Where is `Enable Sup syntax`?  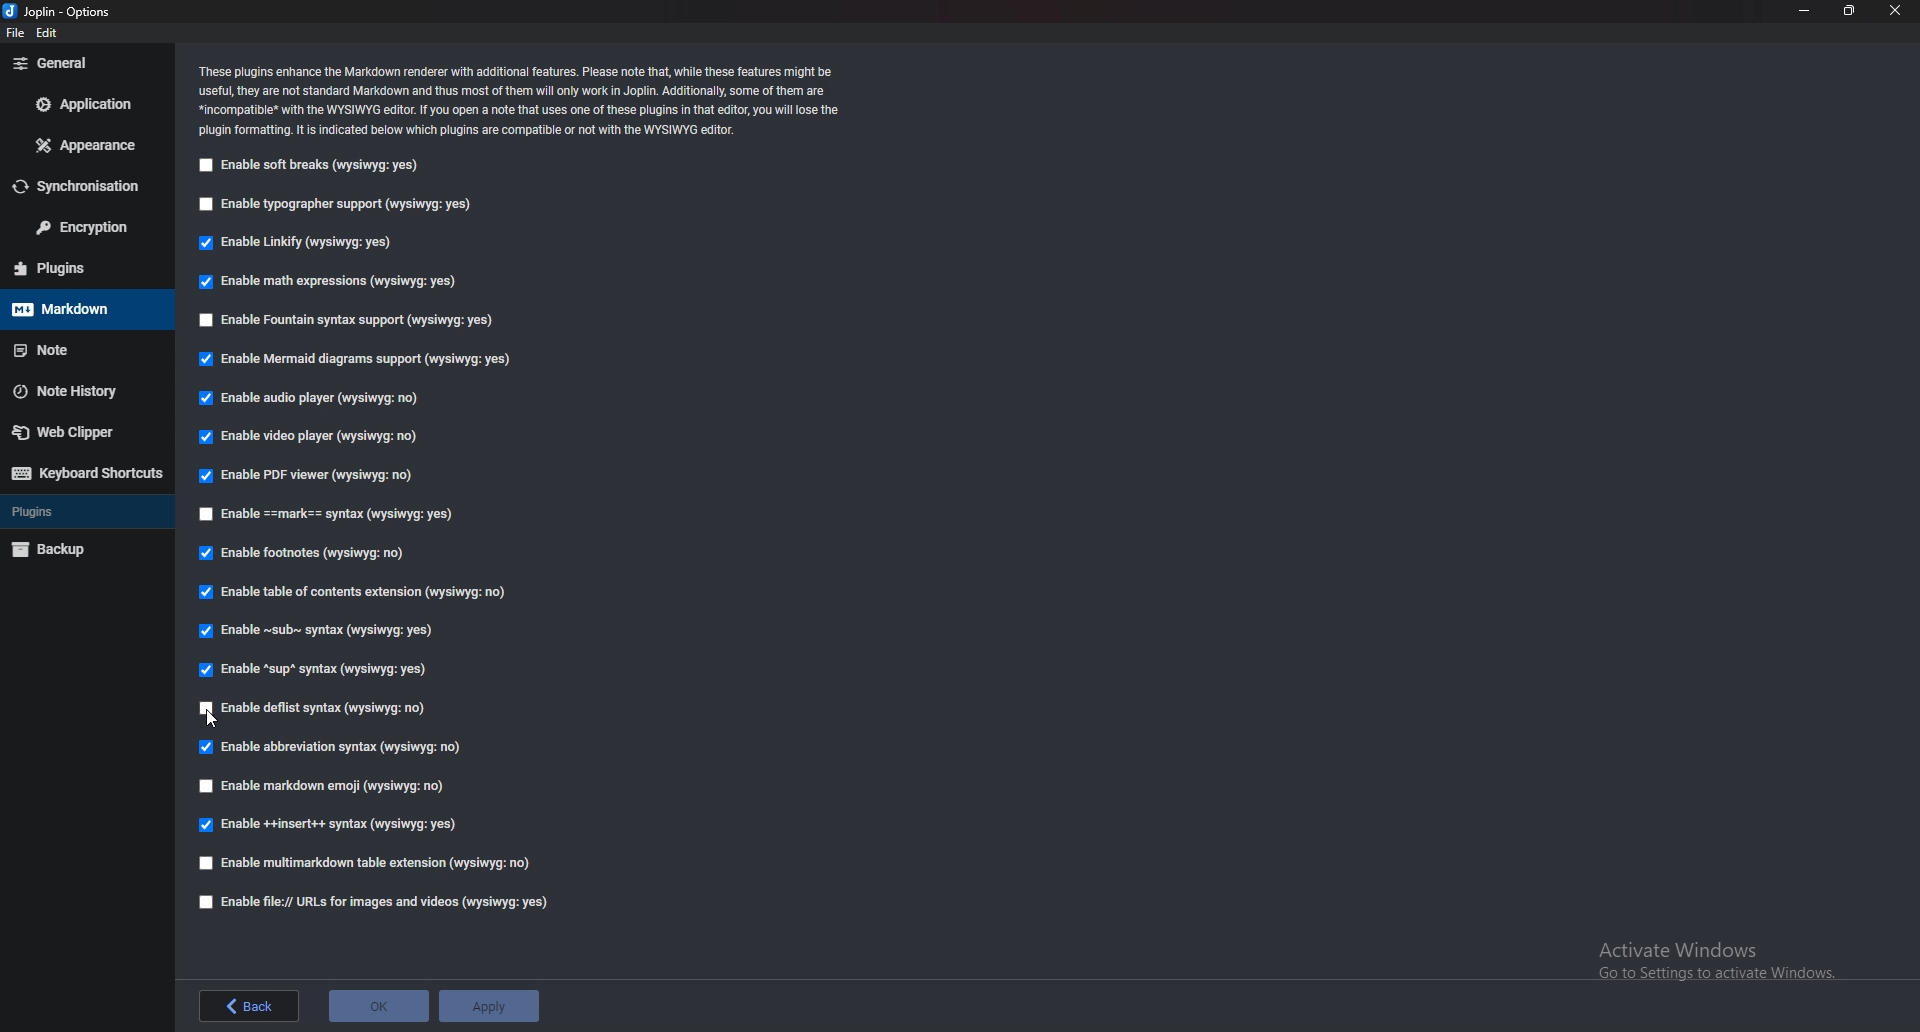 Enable Sup syntax is located at coordinates (318, 670).